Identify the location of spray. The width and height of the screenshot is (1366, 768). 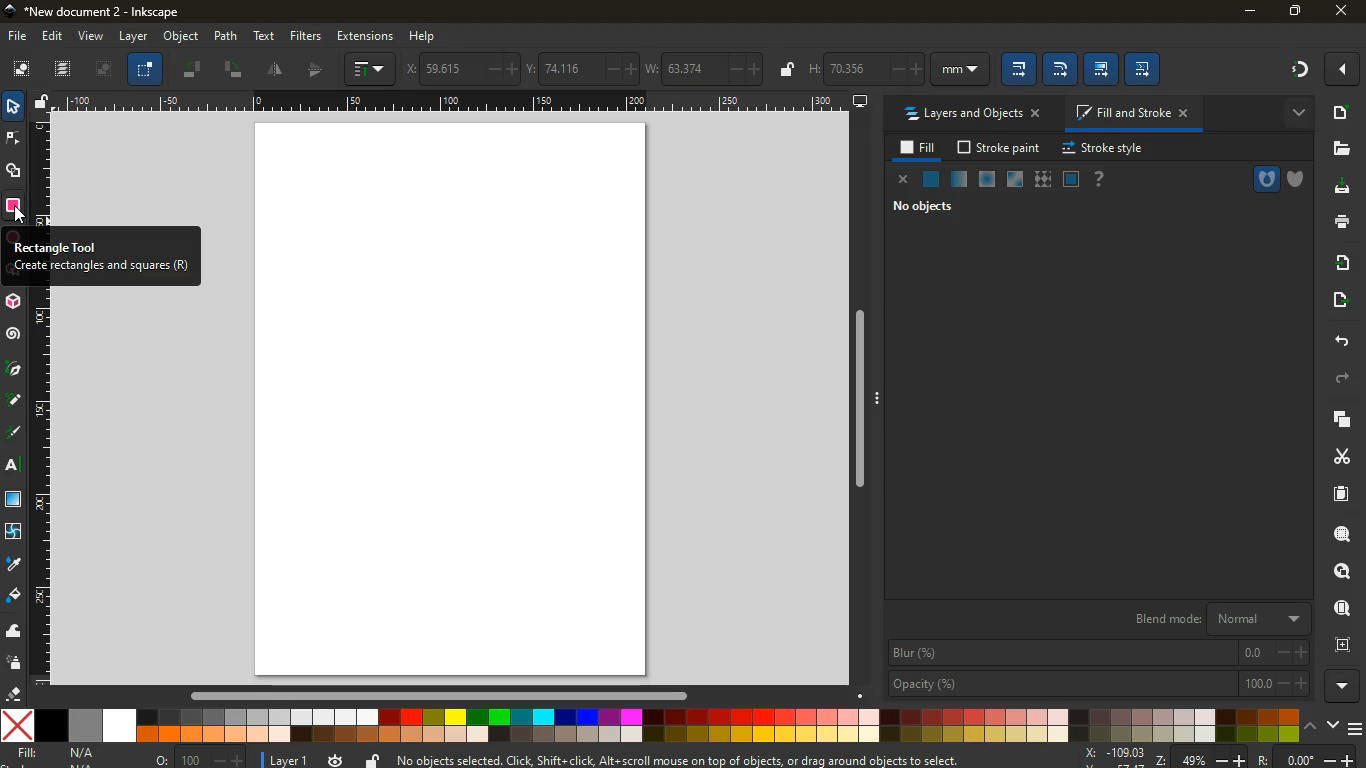
(15, 663).